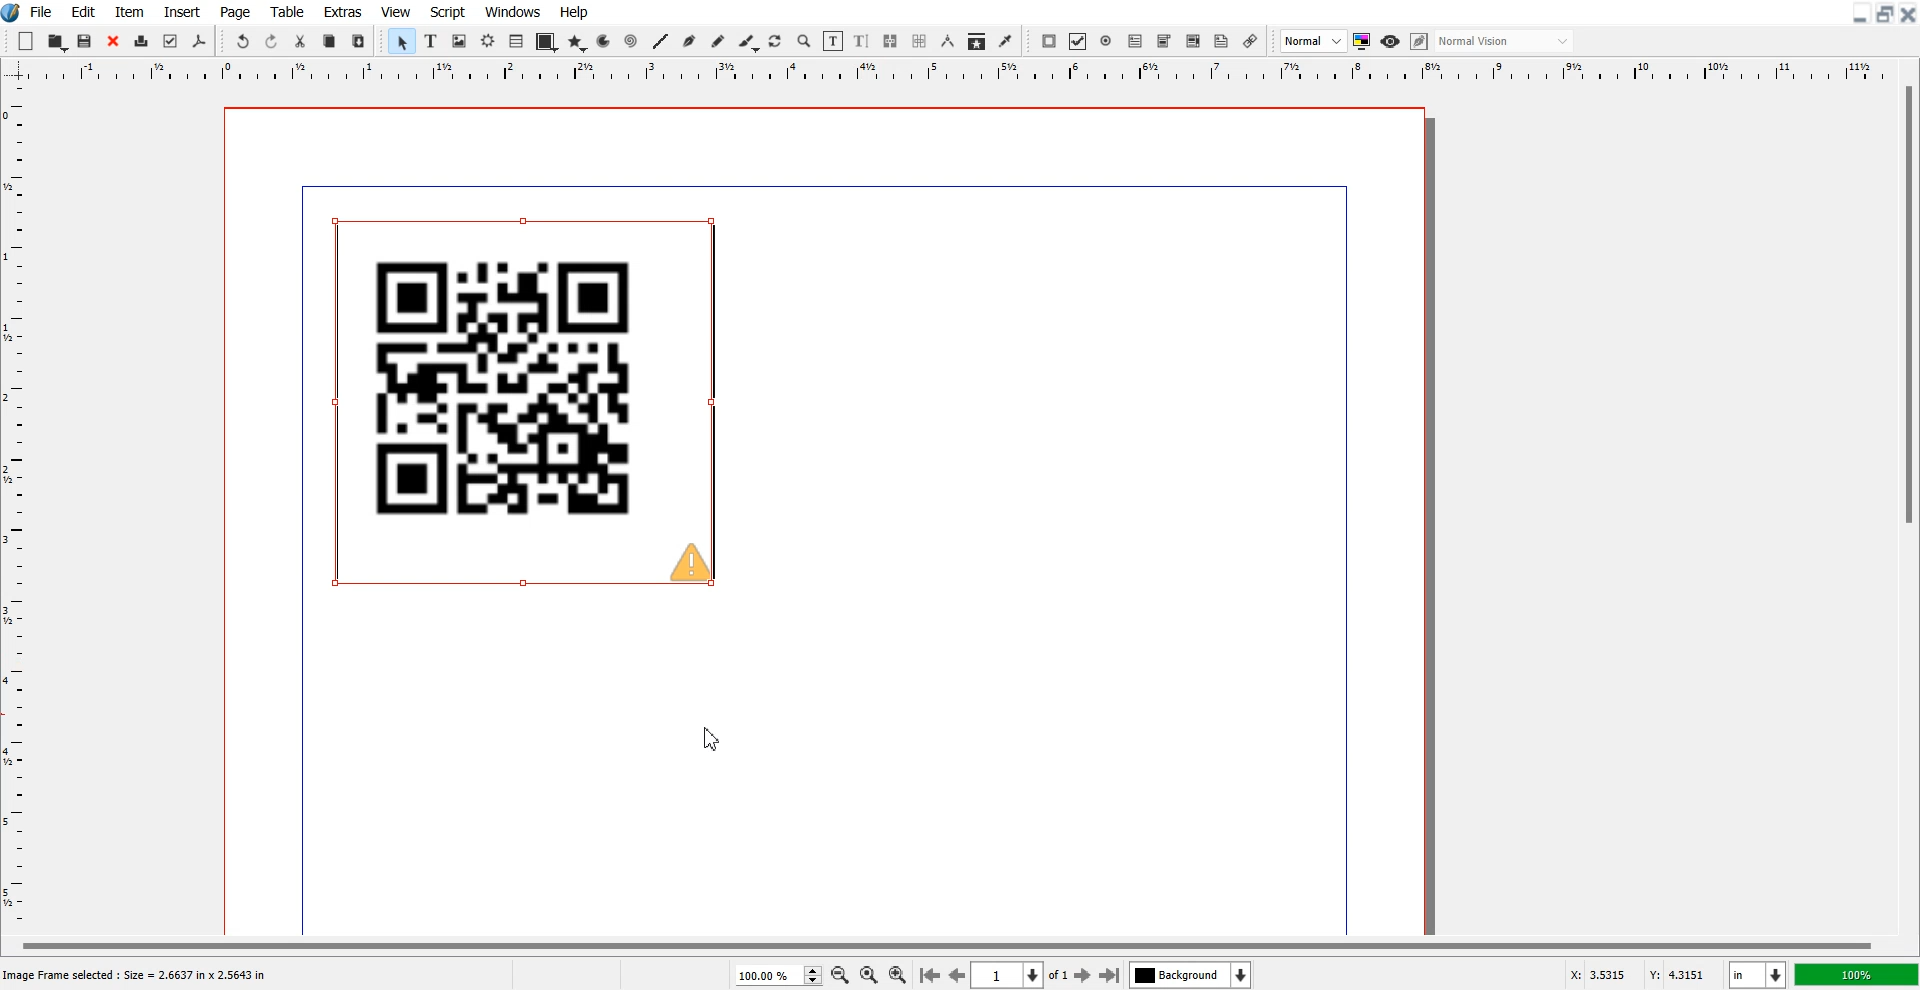 This screenshot has height=990, width=1920. Describe the element at coordinates (12, 13) in the screenshot. I see `Logo` at that location.